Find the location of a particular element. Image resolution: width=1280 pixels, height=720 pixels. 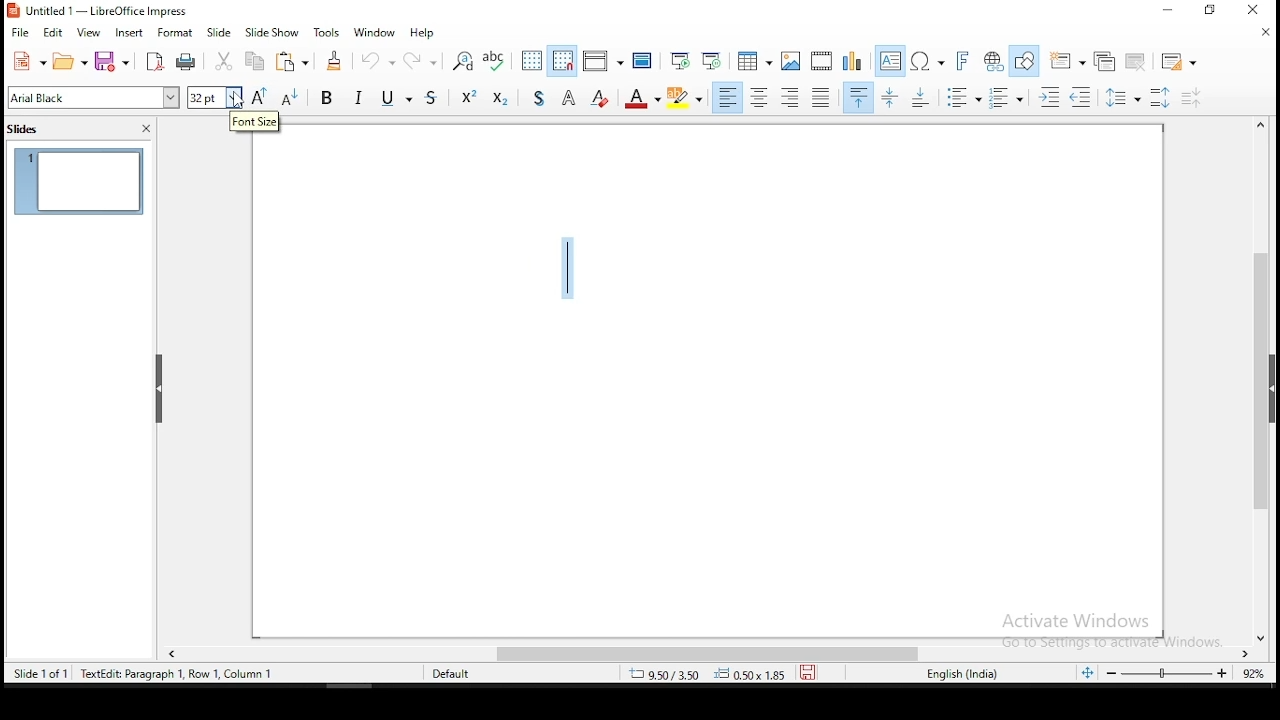

save is located at coordinates (115, 62).